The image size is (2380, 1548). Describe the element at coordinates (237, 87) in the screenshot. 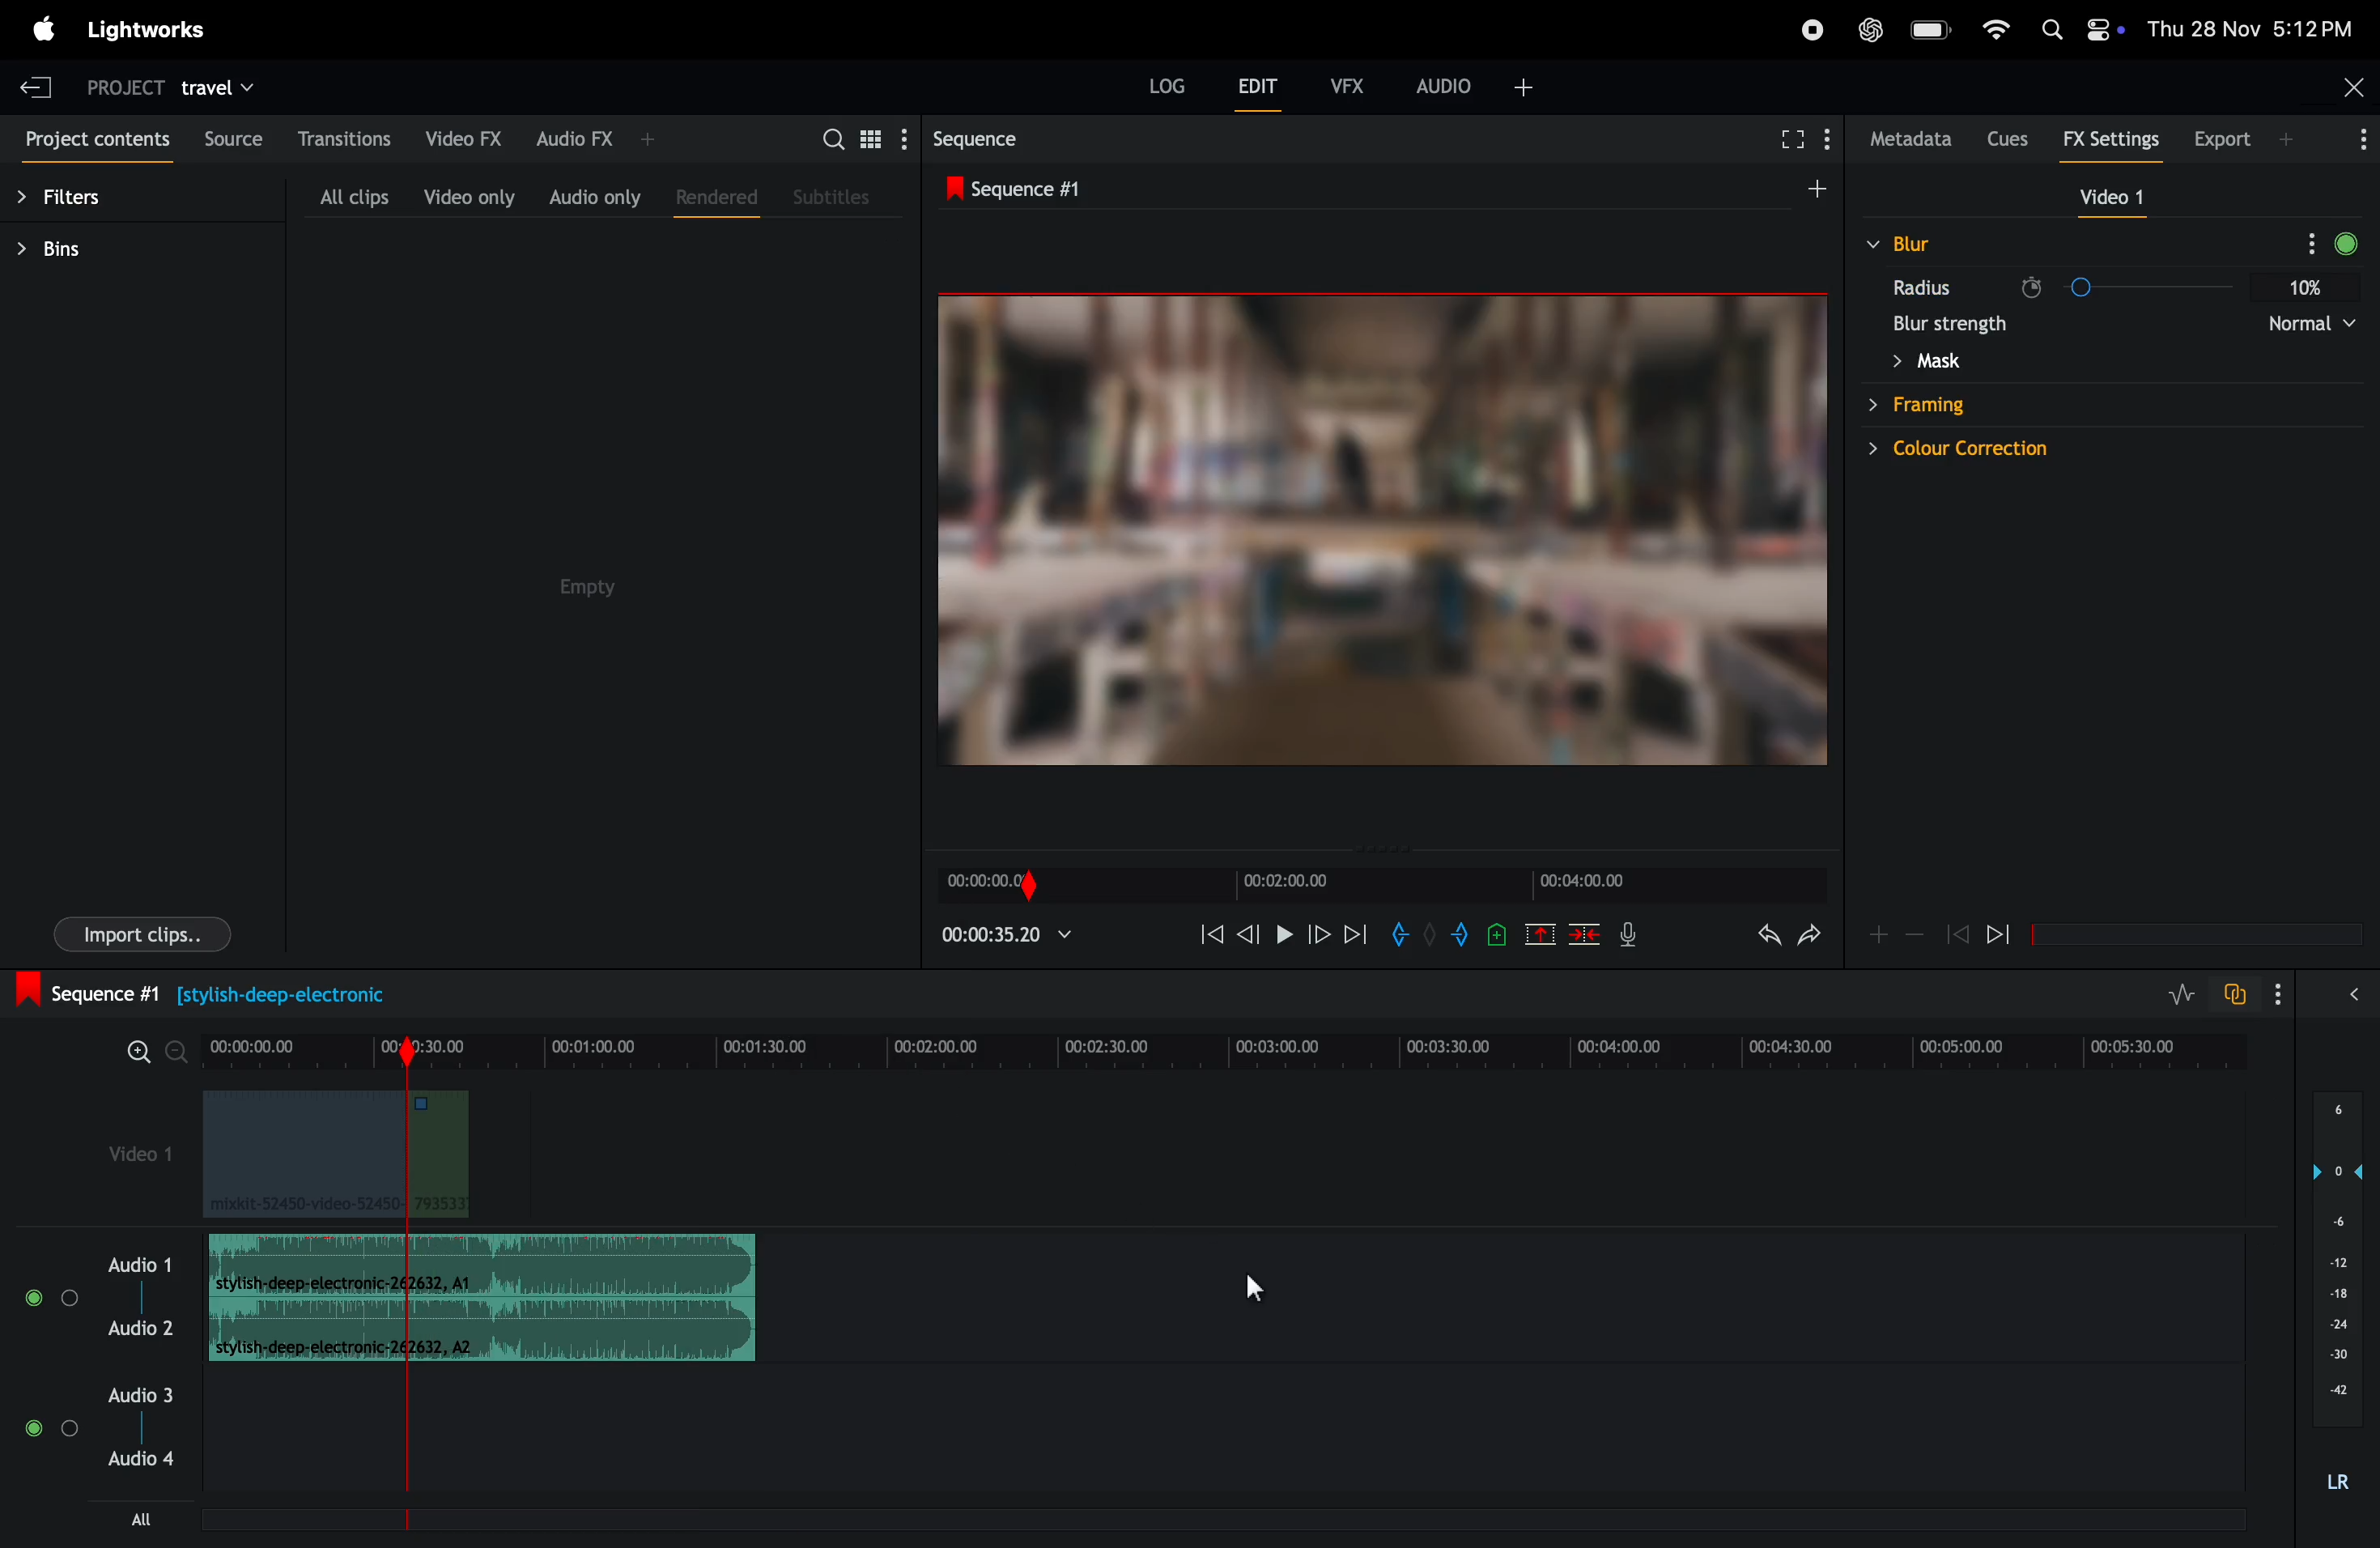

I see `travel` at that location.